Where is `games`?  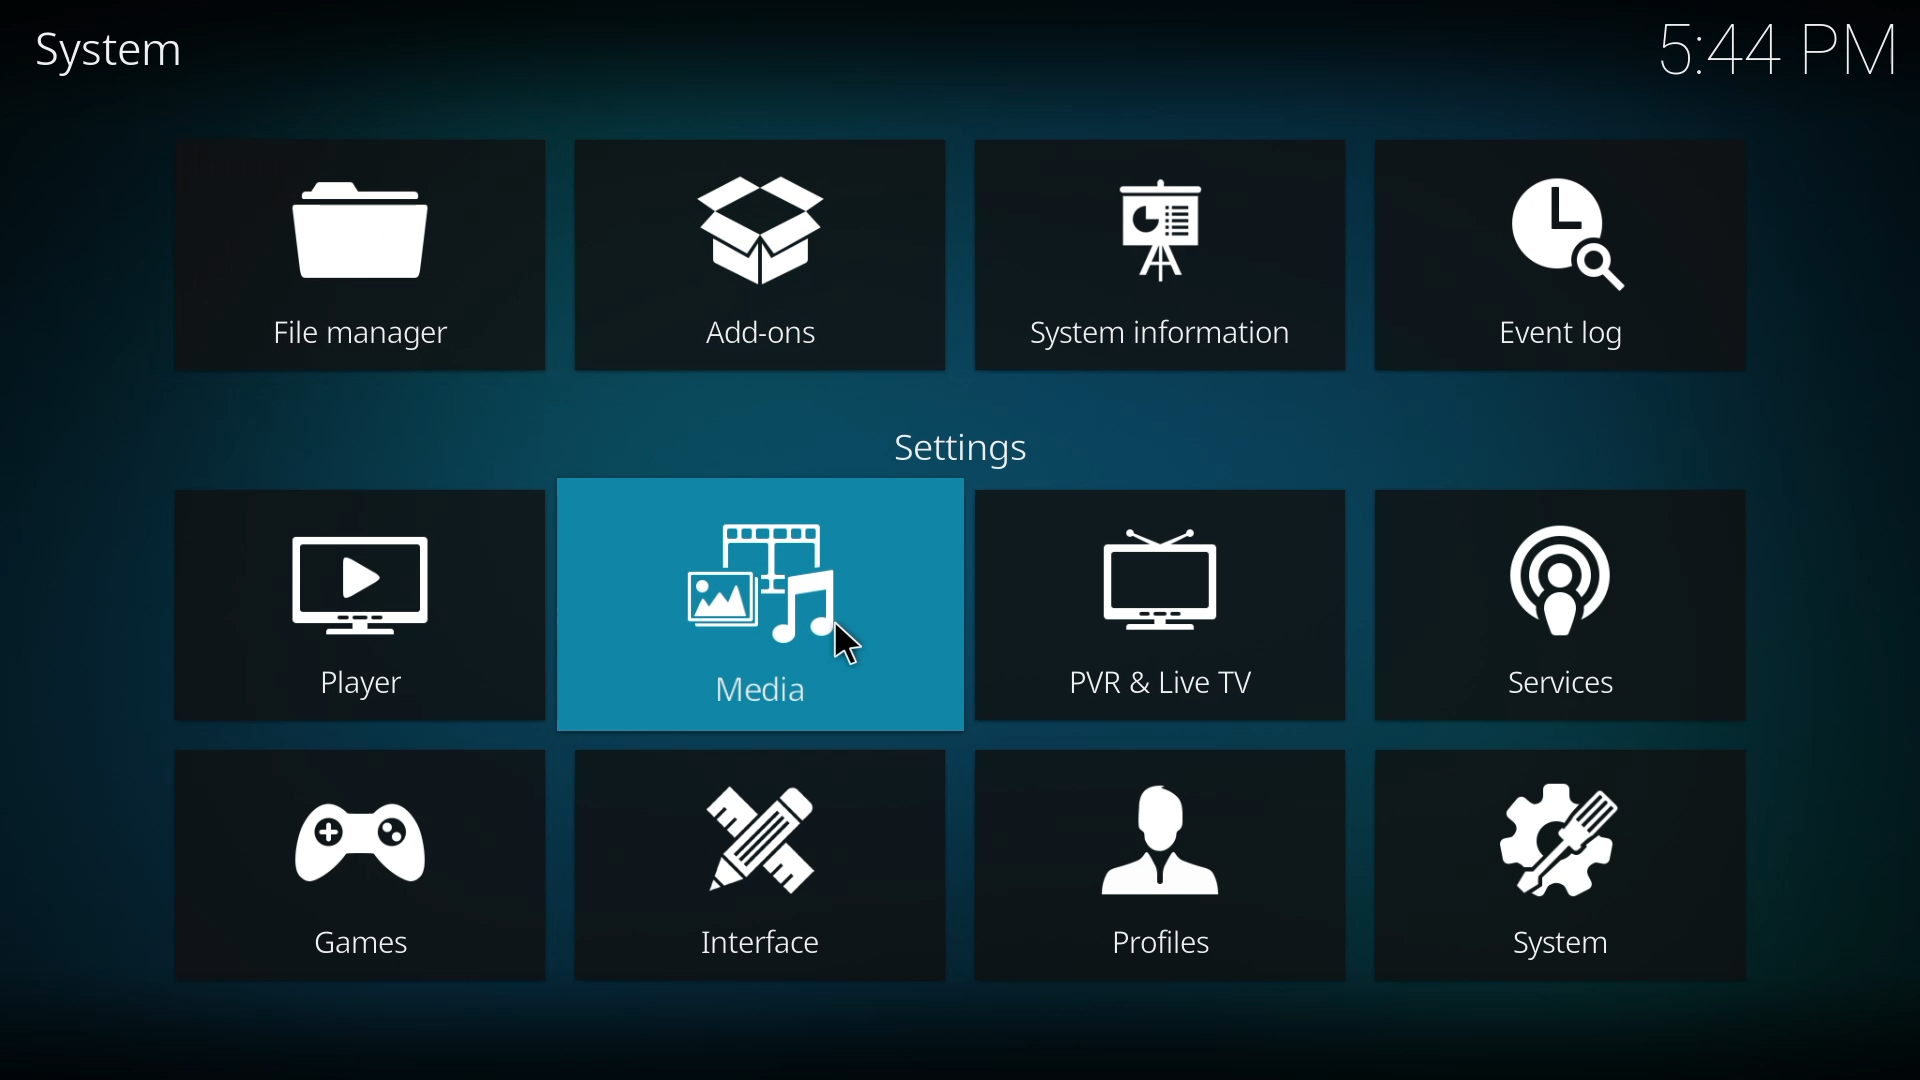
games is located at coordinates (372, 840).